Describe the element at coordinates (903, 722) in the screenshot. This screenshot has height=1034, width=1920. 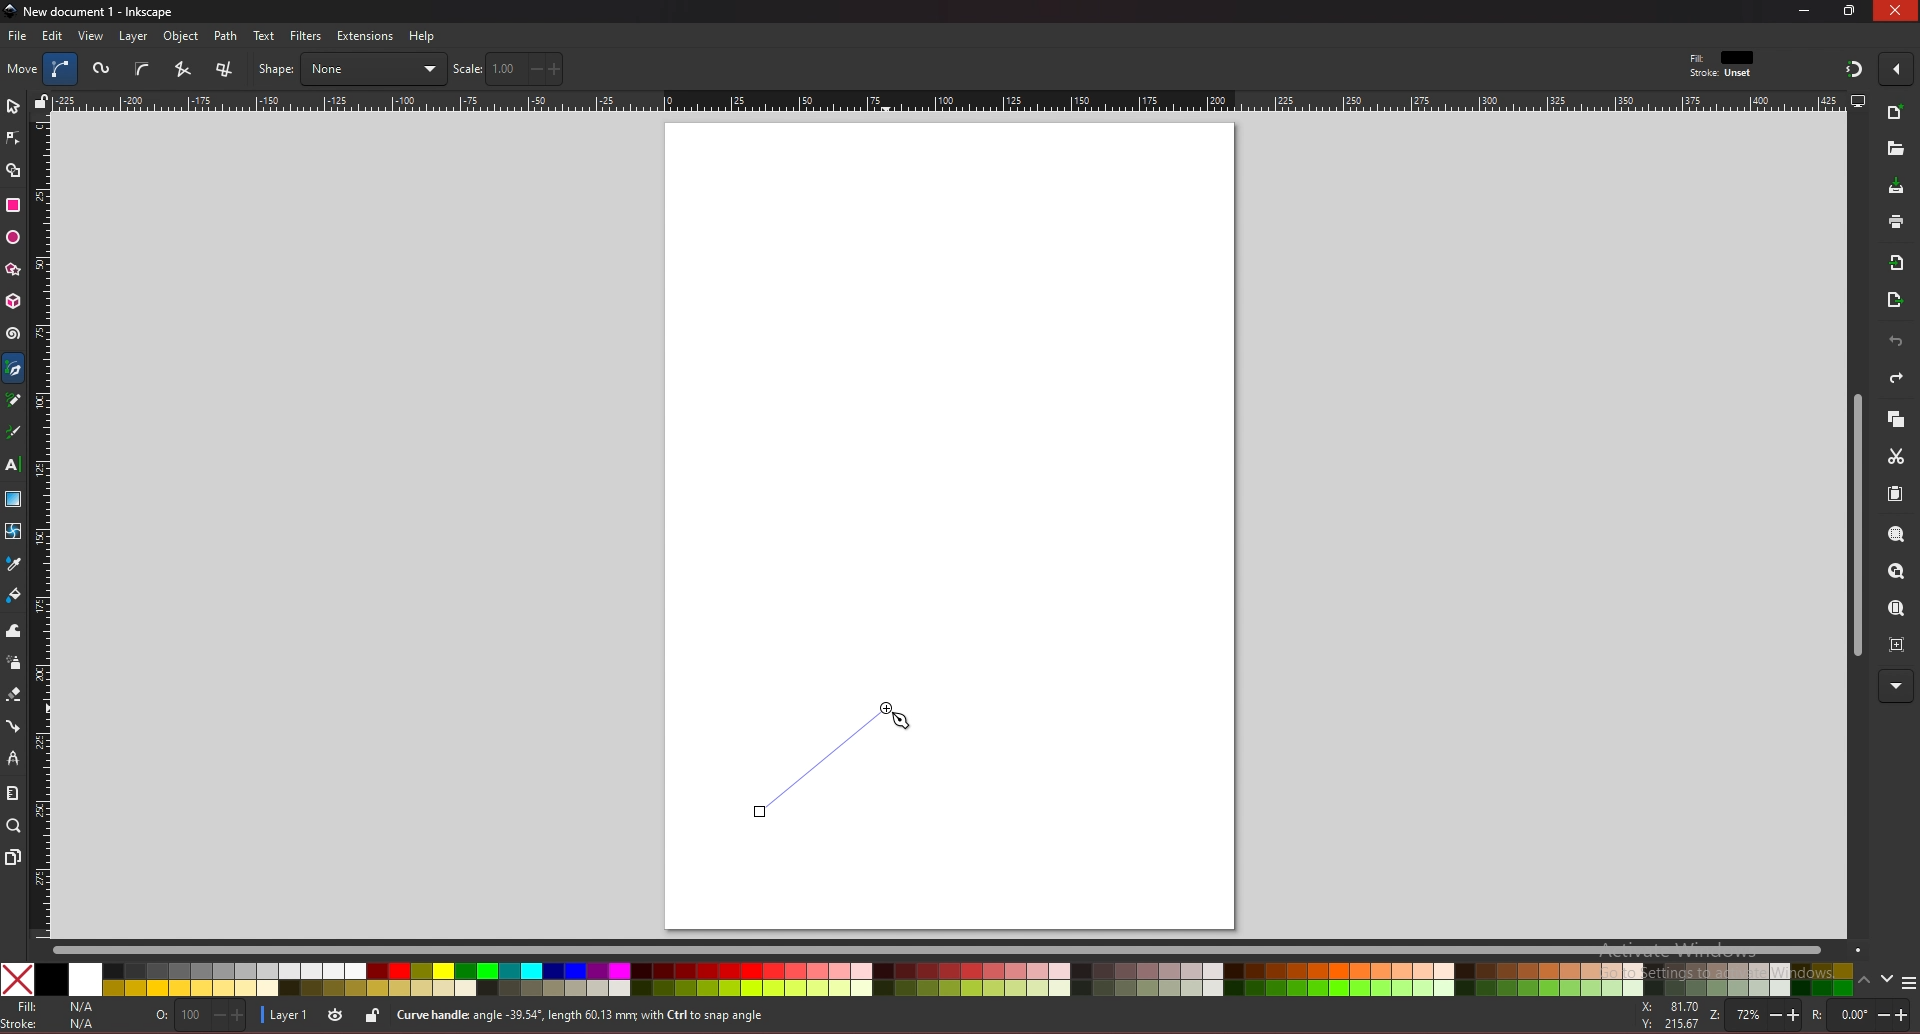
I see `cursor` at that location.